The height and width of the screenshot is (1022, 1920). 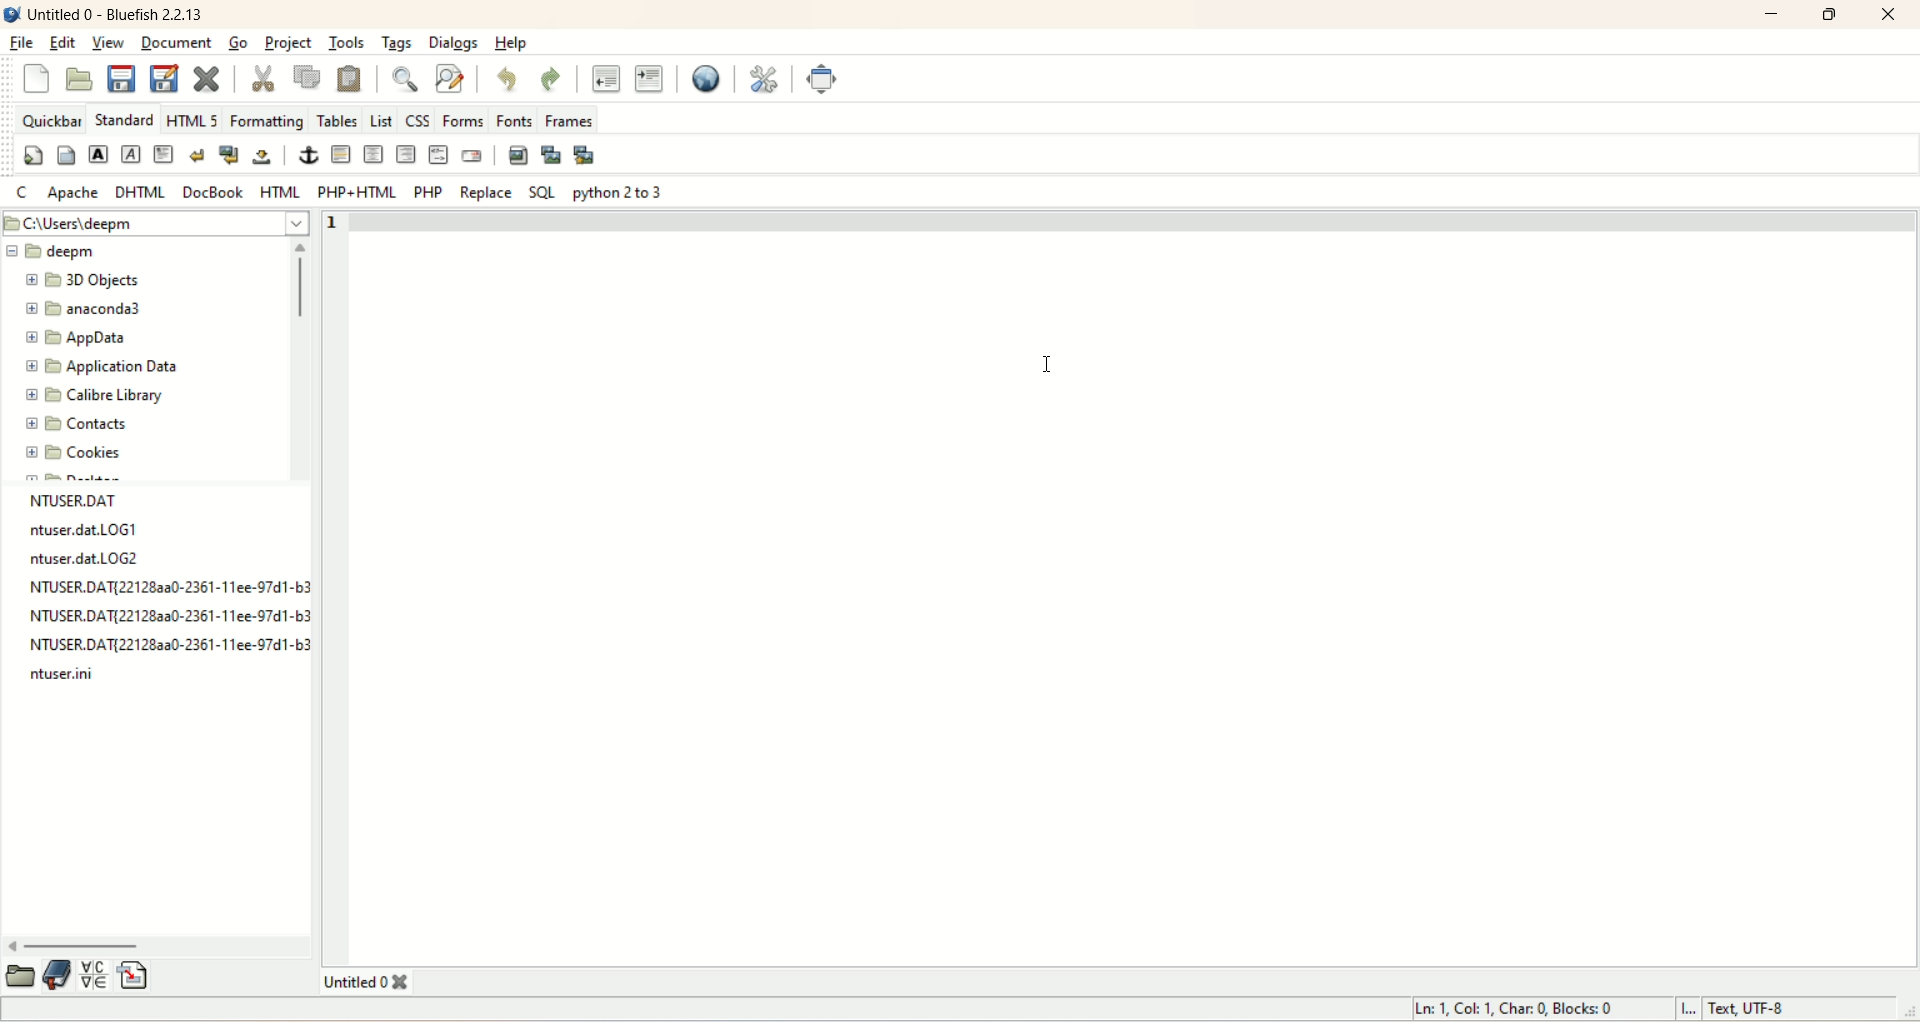 What do you see at coordinates (157, 944) in the screenshot?
I see `horizontal scroll bar` at bounding box center [157, 944].